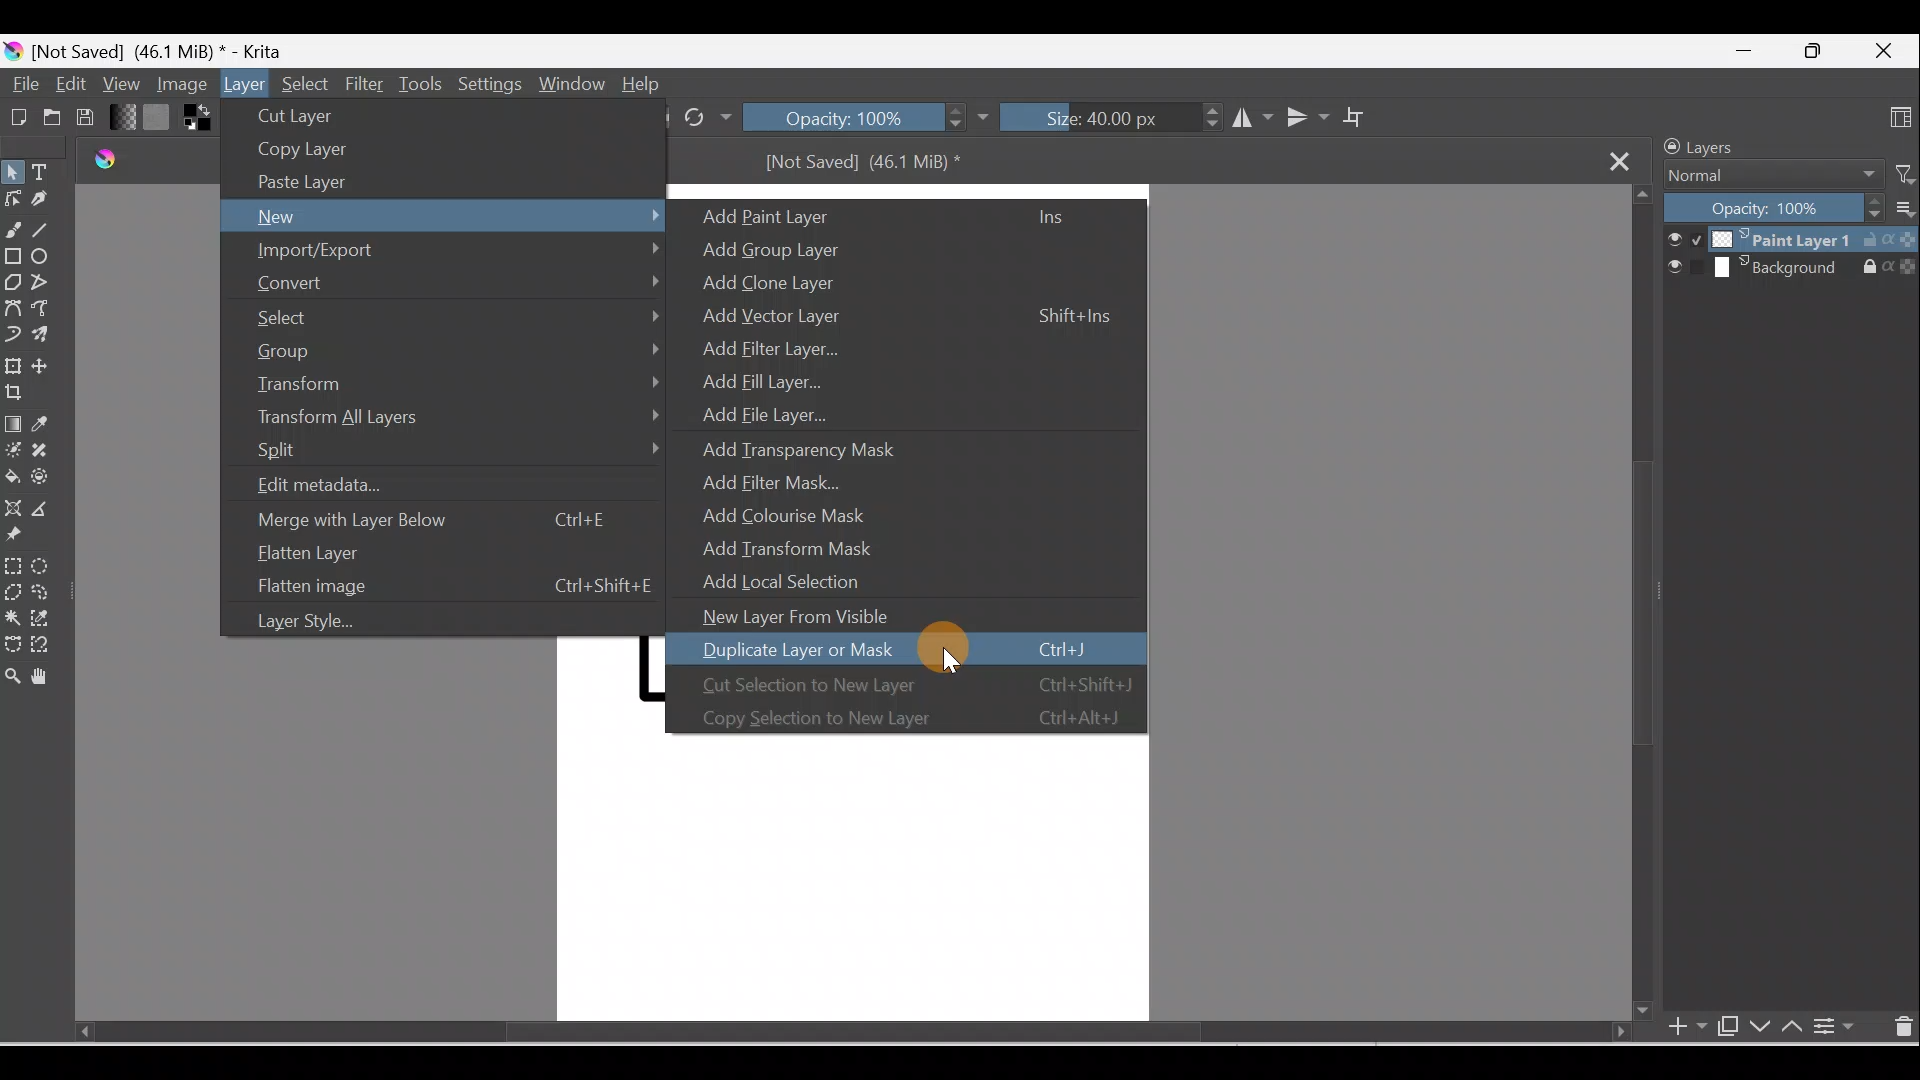 This screenshot has width=1920, height=1080. I want to click on Opacity: 100%, so click(866, 119).